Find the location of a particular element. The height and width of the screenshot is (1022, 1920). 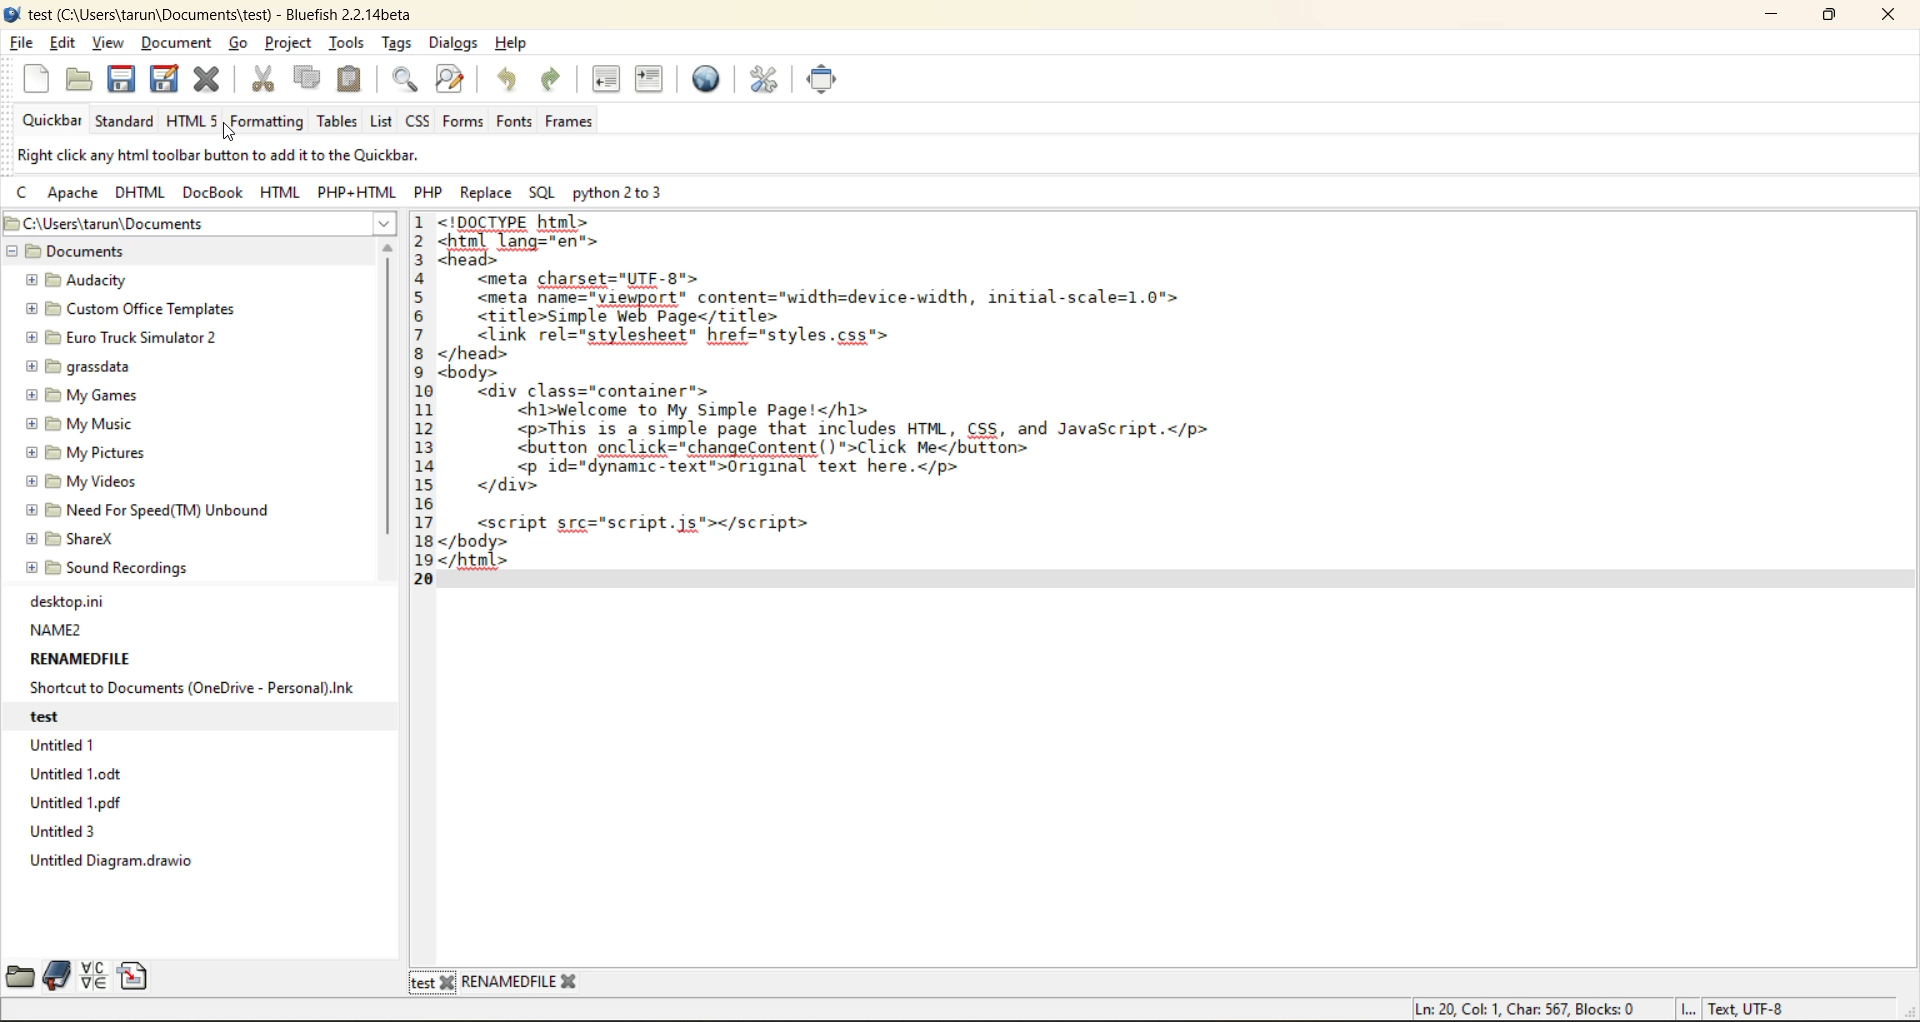

css is located at coordinates (418, 121).